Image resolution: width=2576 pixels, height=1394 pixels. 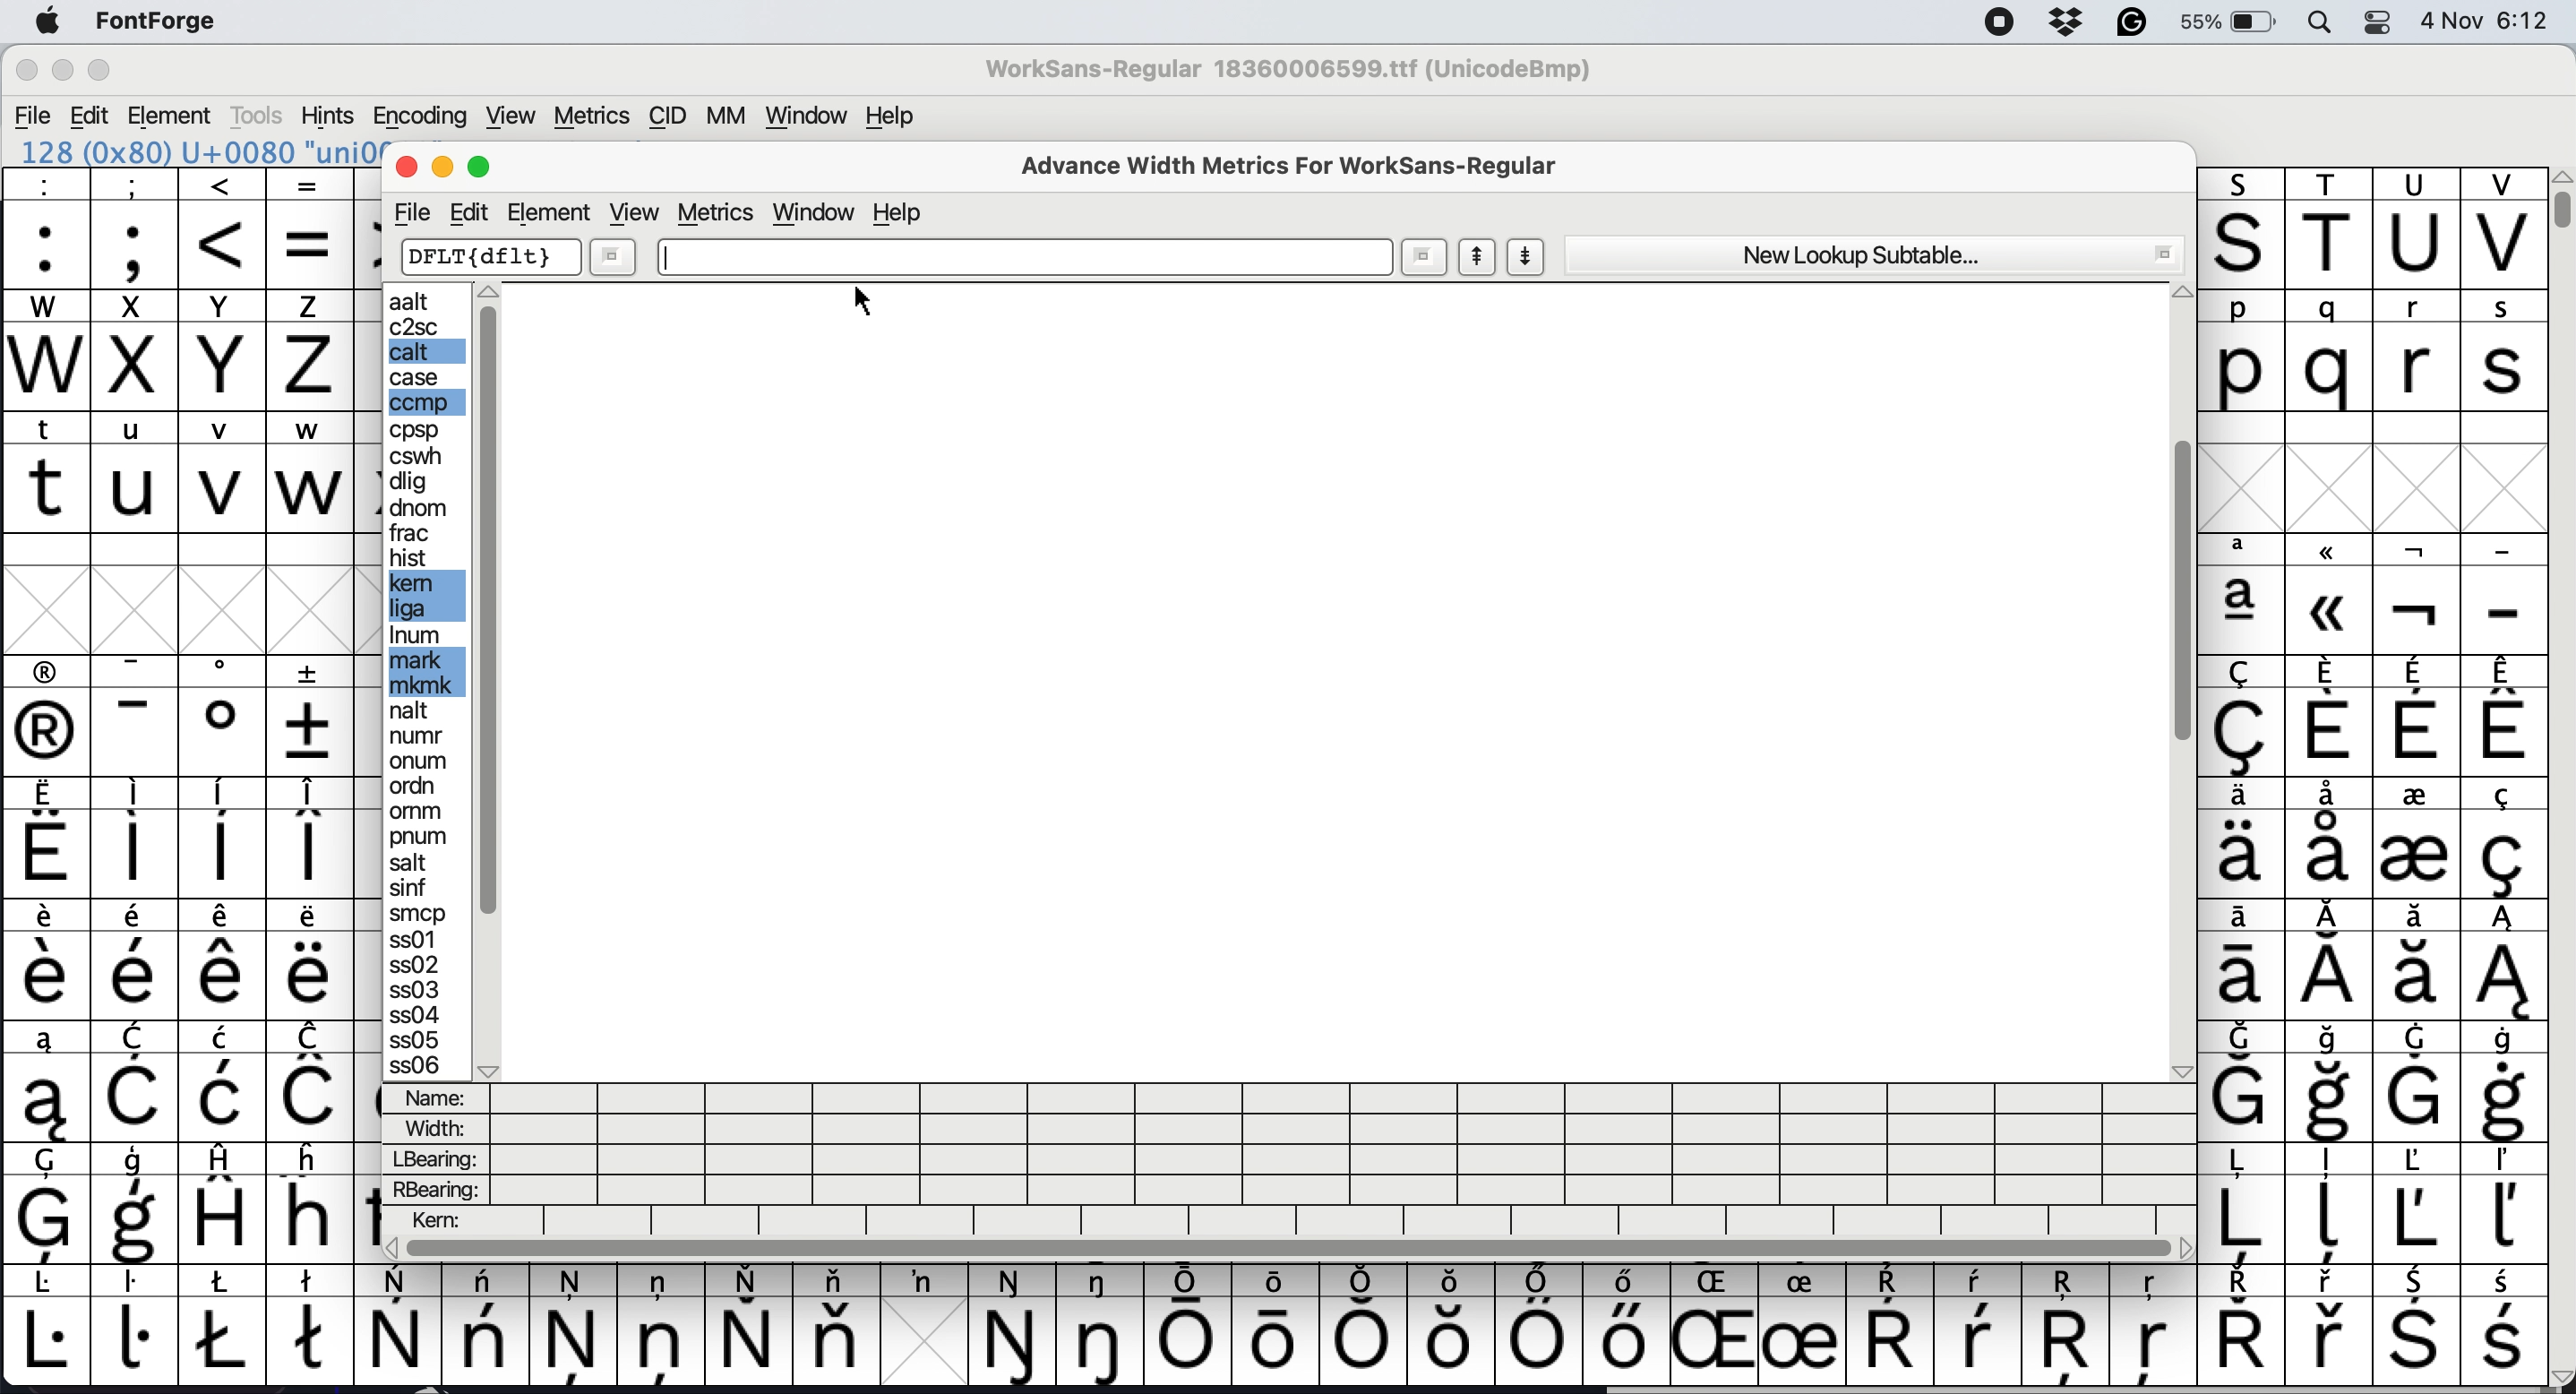 I want to click on more options, so click(x=613, y=256).